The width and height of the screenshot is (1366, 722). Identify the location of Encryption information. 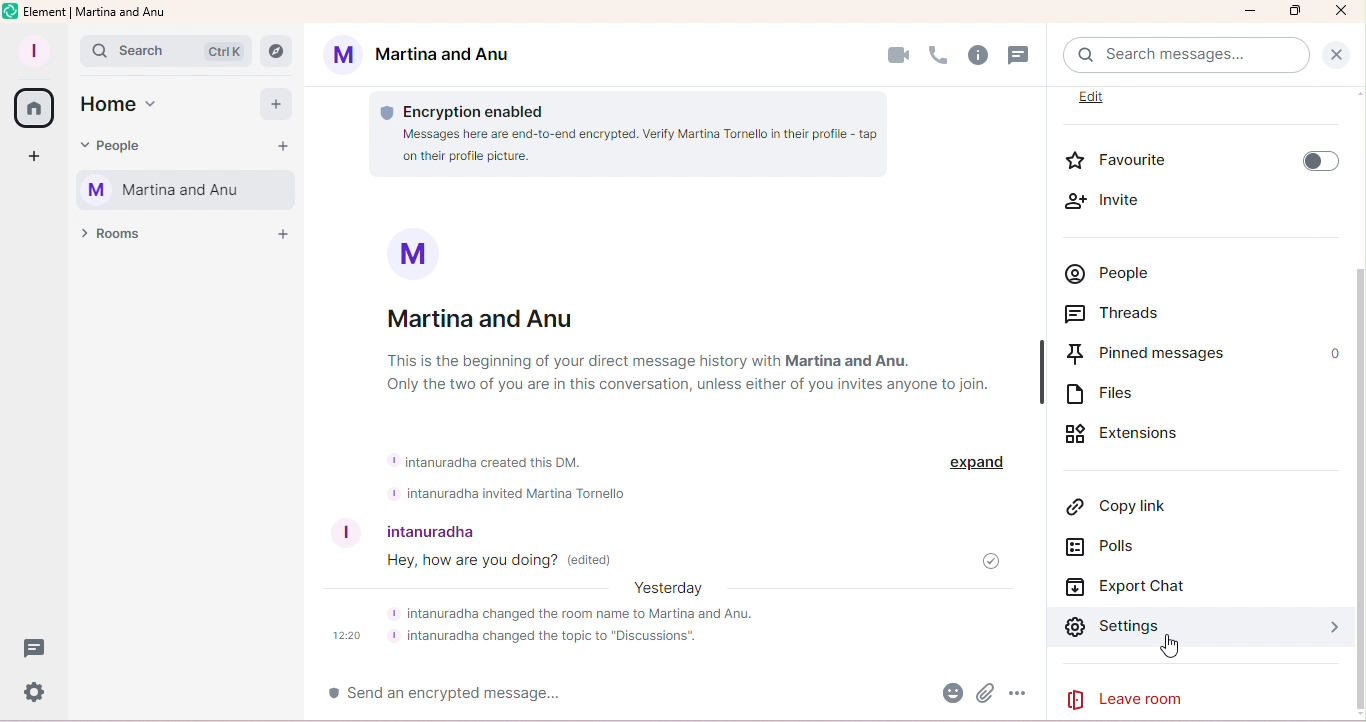
(482, 104).